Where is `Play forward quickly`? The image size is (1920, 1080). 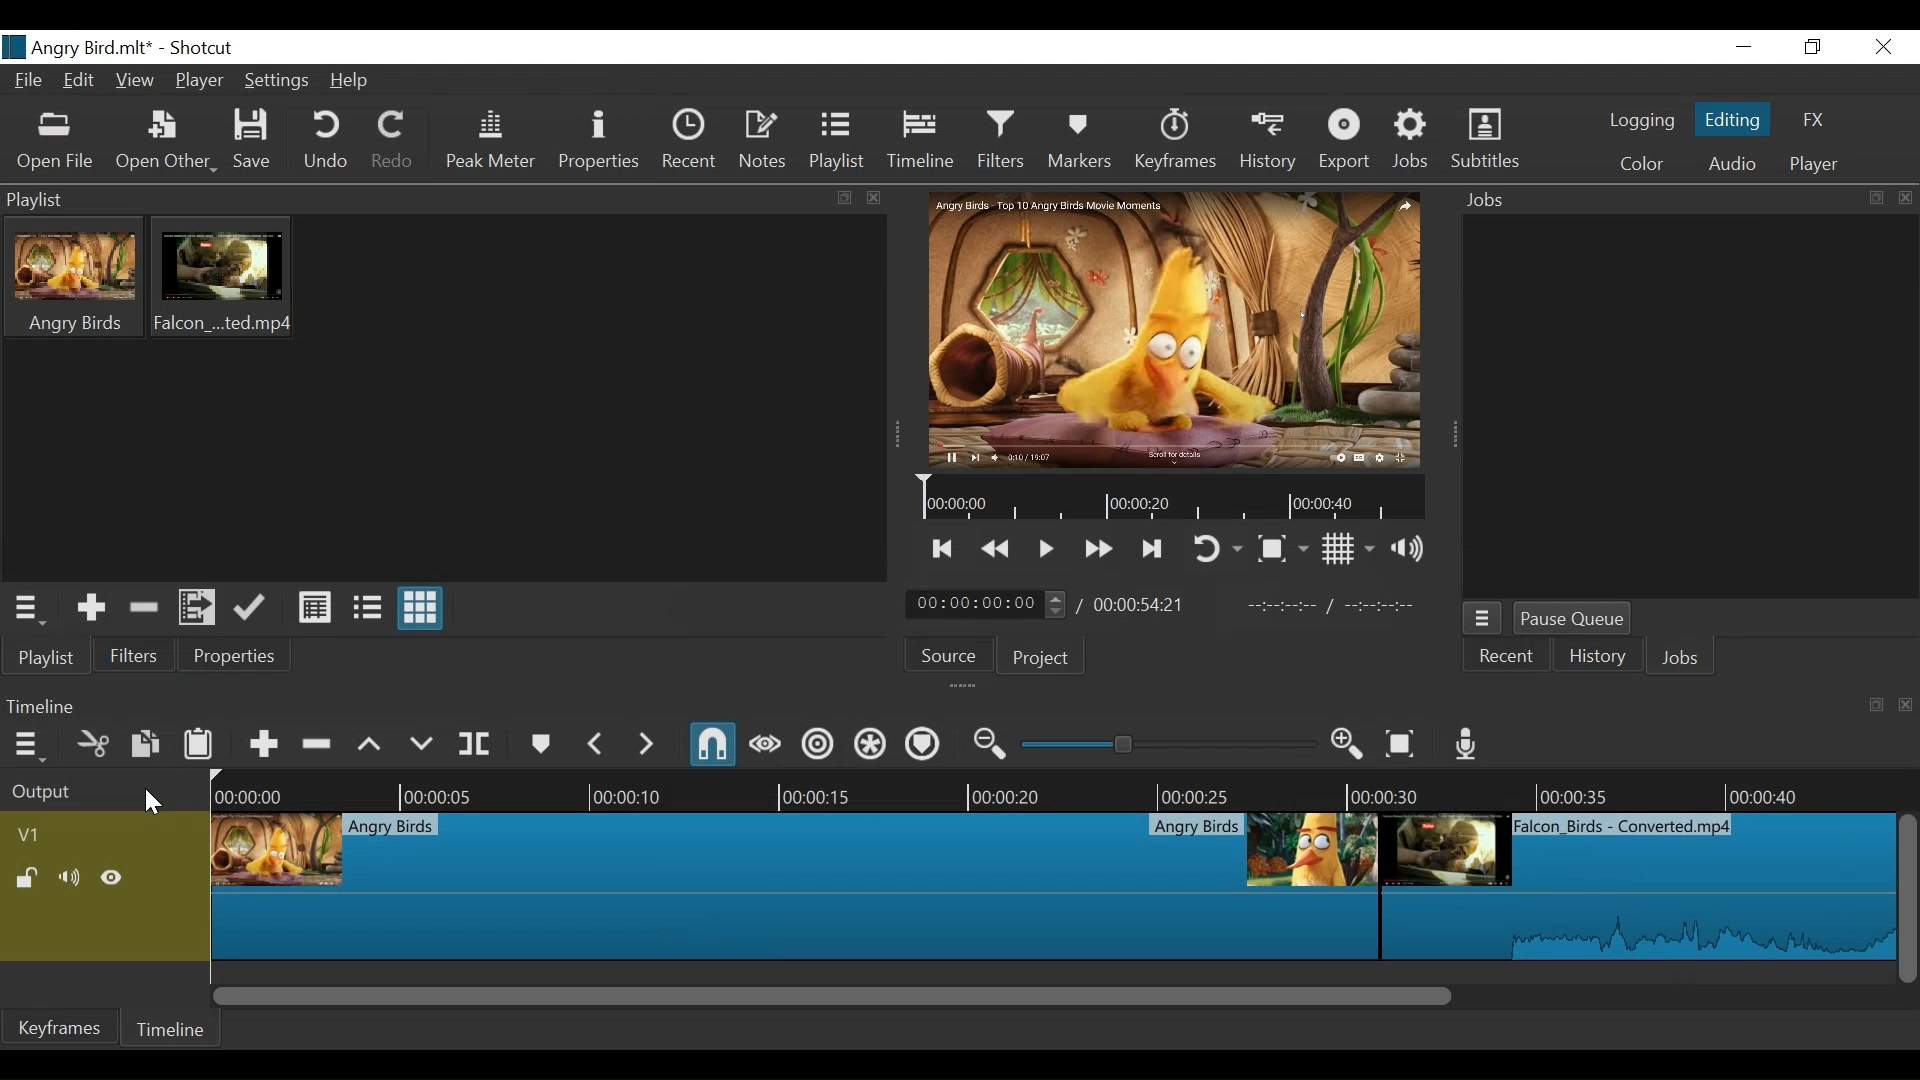
Play forward quickly is located at coordinates (1099, 547).